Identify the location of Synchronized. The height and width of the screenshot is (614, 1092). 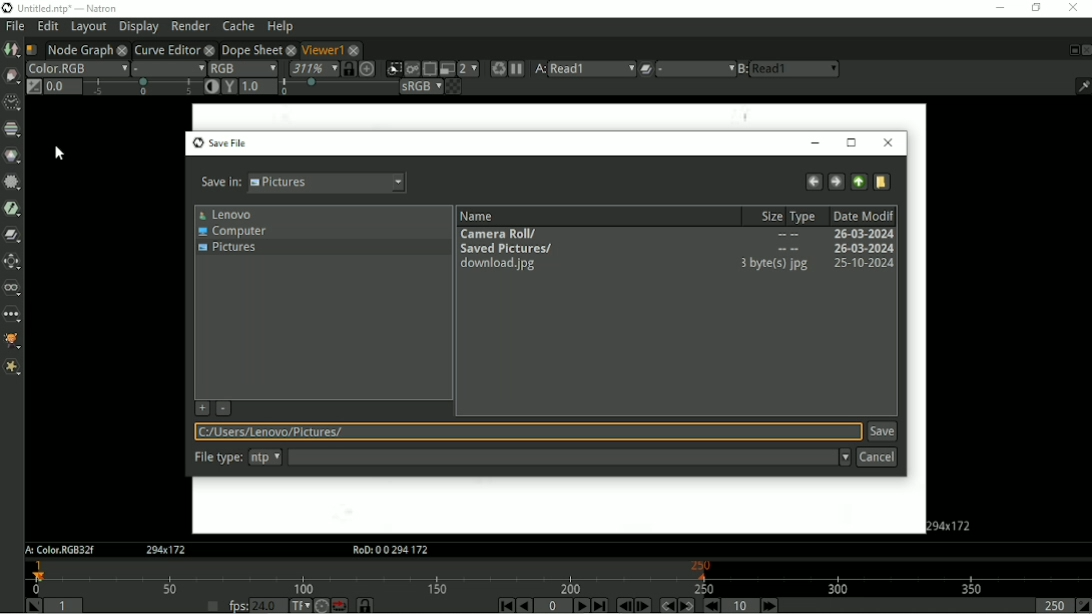
(347, 70).